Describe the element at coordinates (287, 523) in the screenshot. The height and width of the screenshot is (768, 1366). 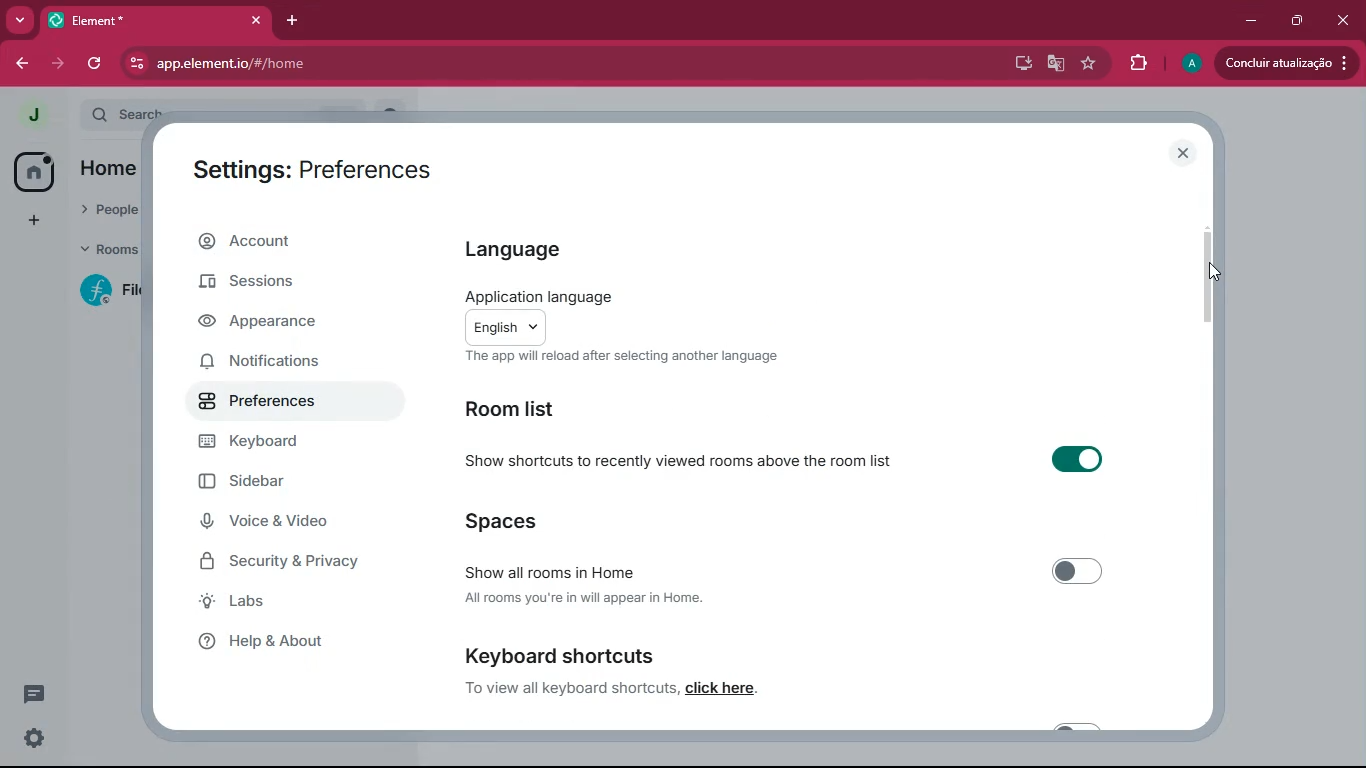
I see `voice & video` at that location.